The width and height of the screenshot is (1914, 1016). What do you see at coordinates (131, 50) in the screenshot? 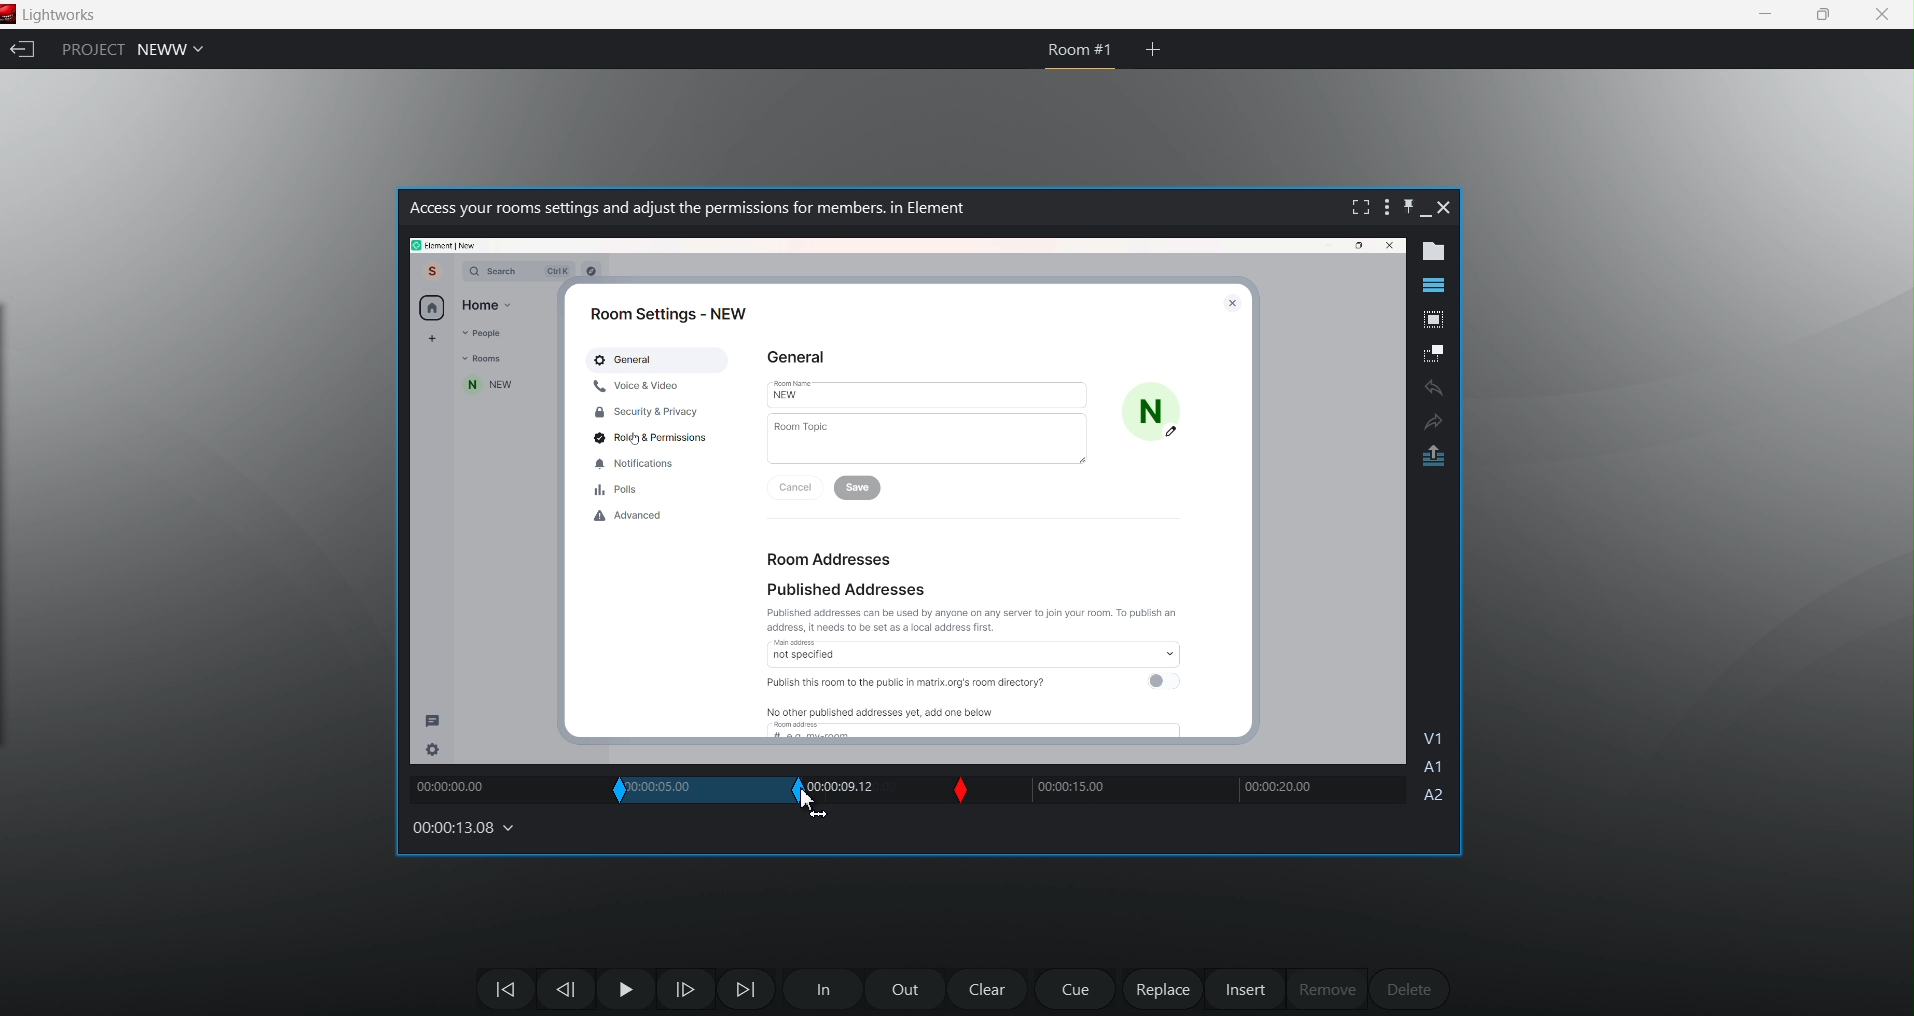
I see ` project  NEWW` at bounding box center [131, 50].